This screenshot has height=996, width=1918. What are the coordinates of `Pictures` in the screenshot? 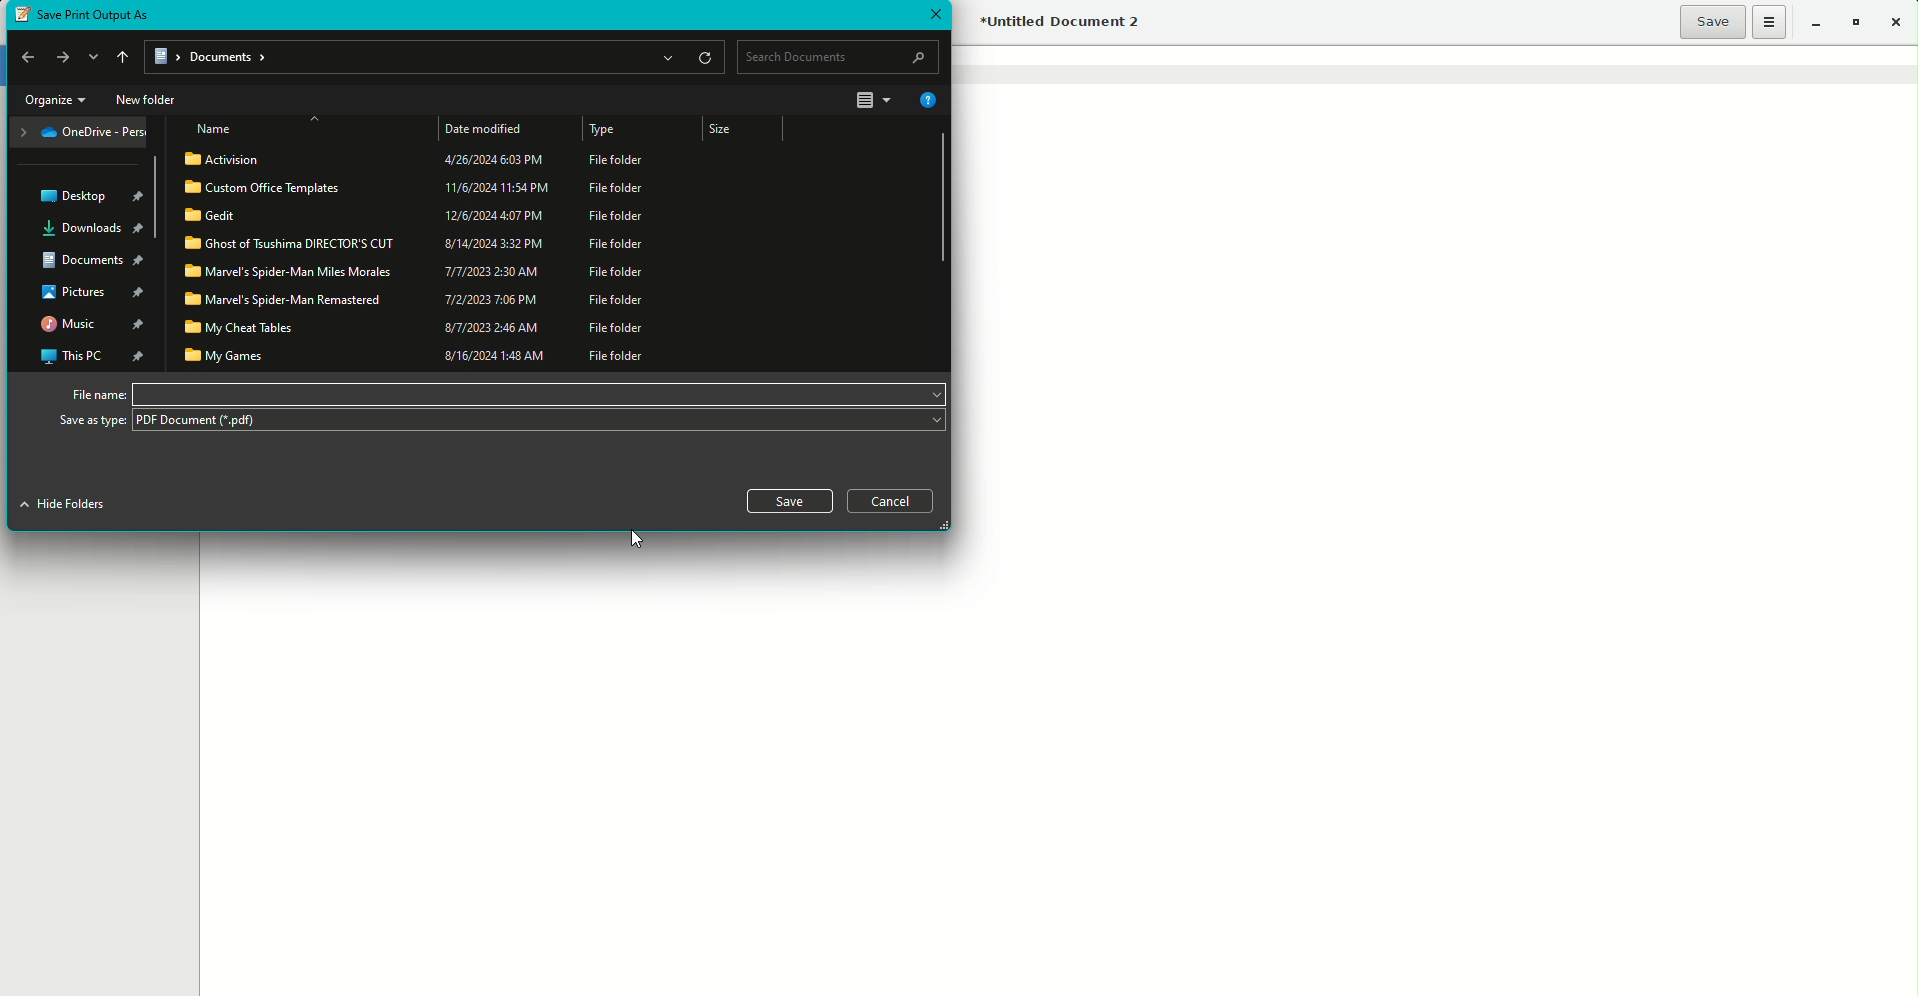 It's located at (91, 293).